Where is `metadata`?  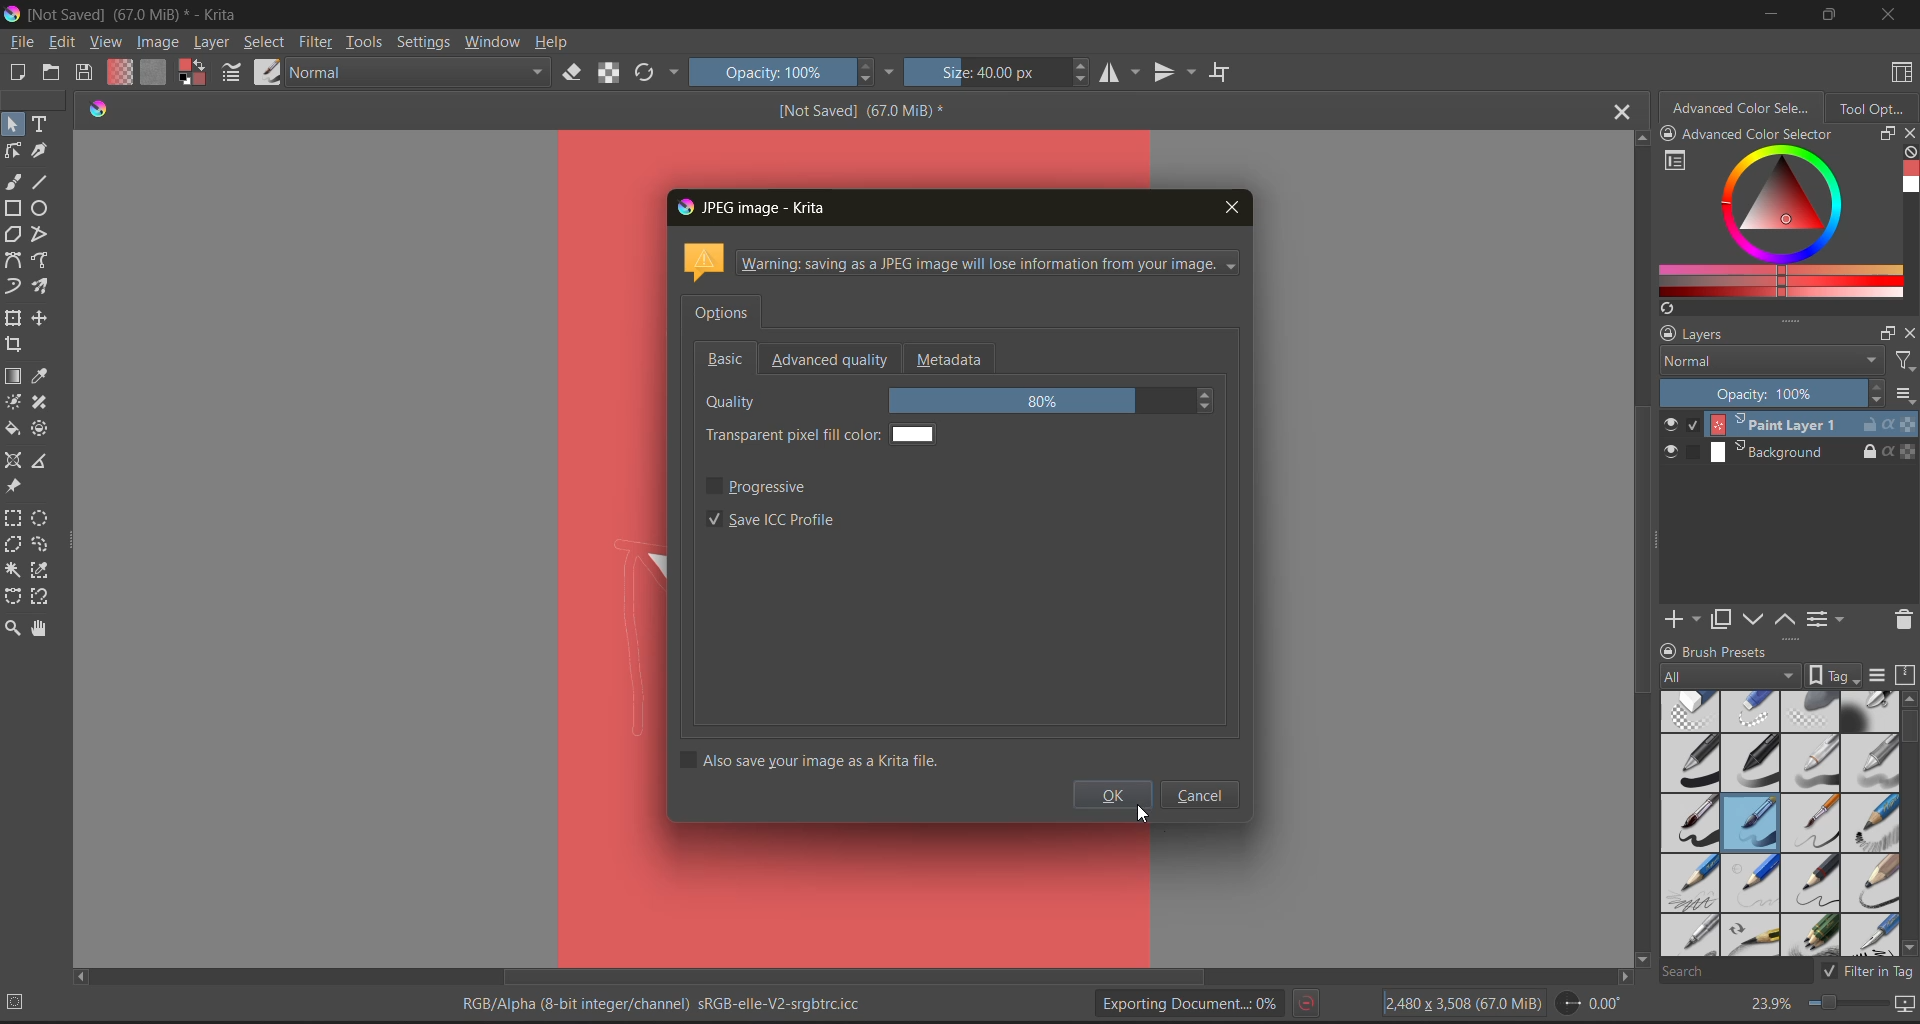
metadata is located at coordinates (952, 359).